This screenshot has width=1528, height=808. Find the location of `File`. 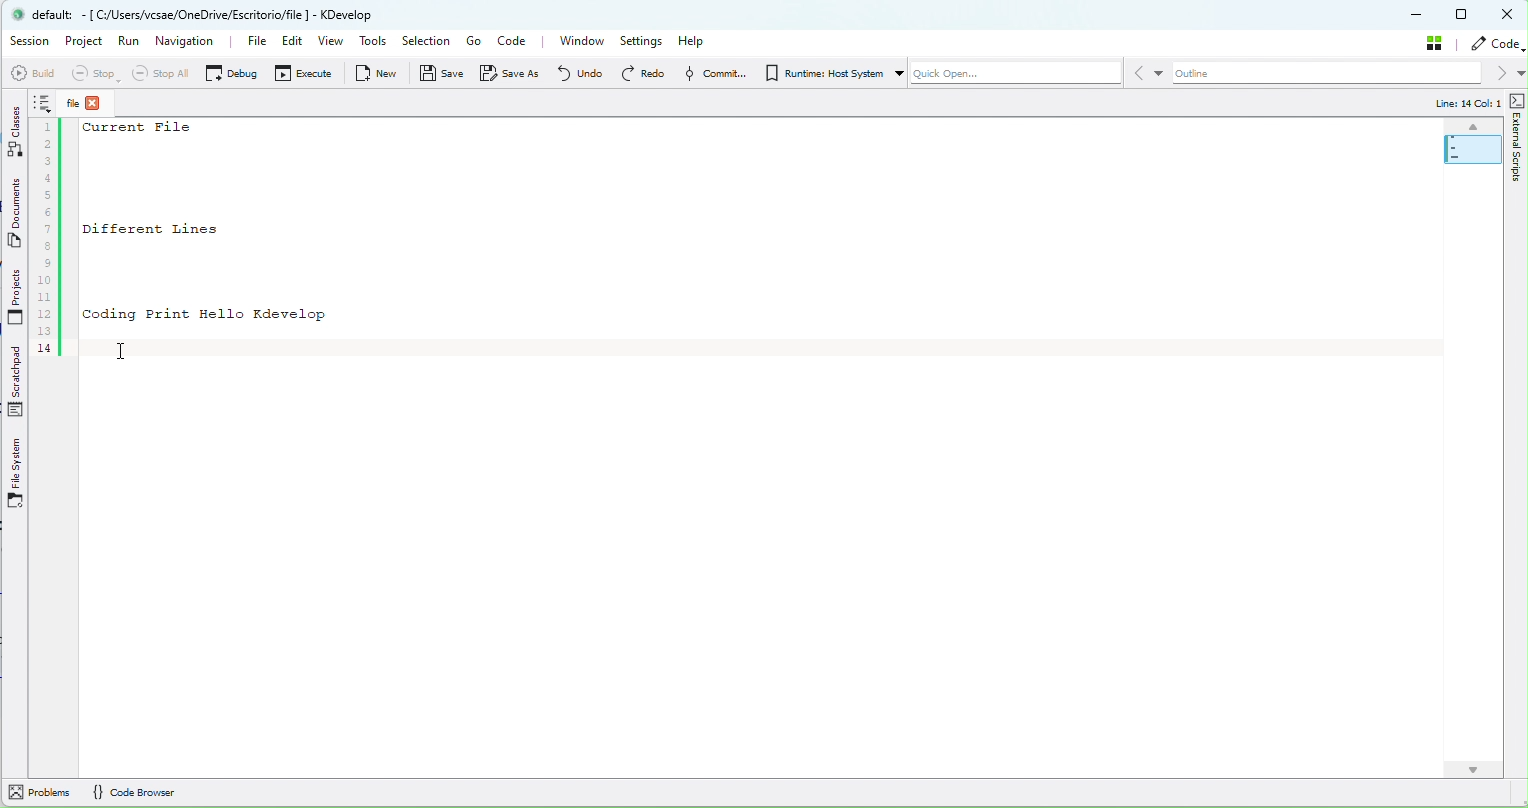

File is located at coordinates (246, 42).